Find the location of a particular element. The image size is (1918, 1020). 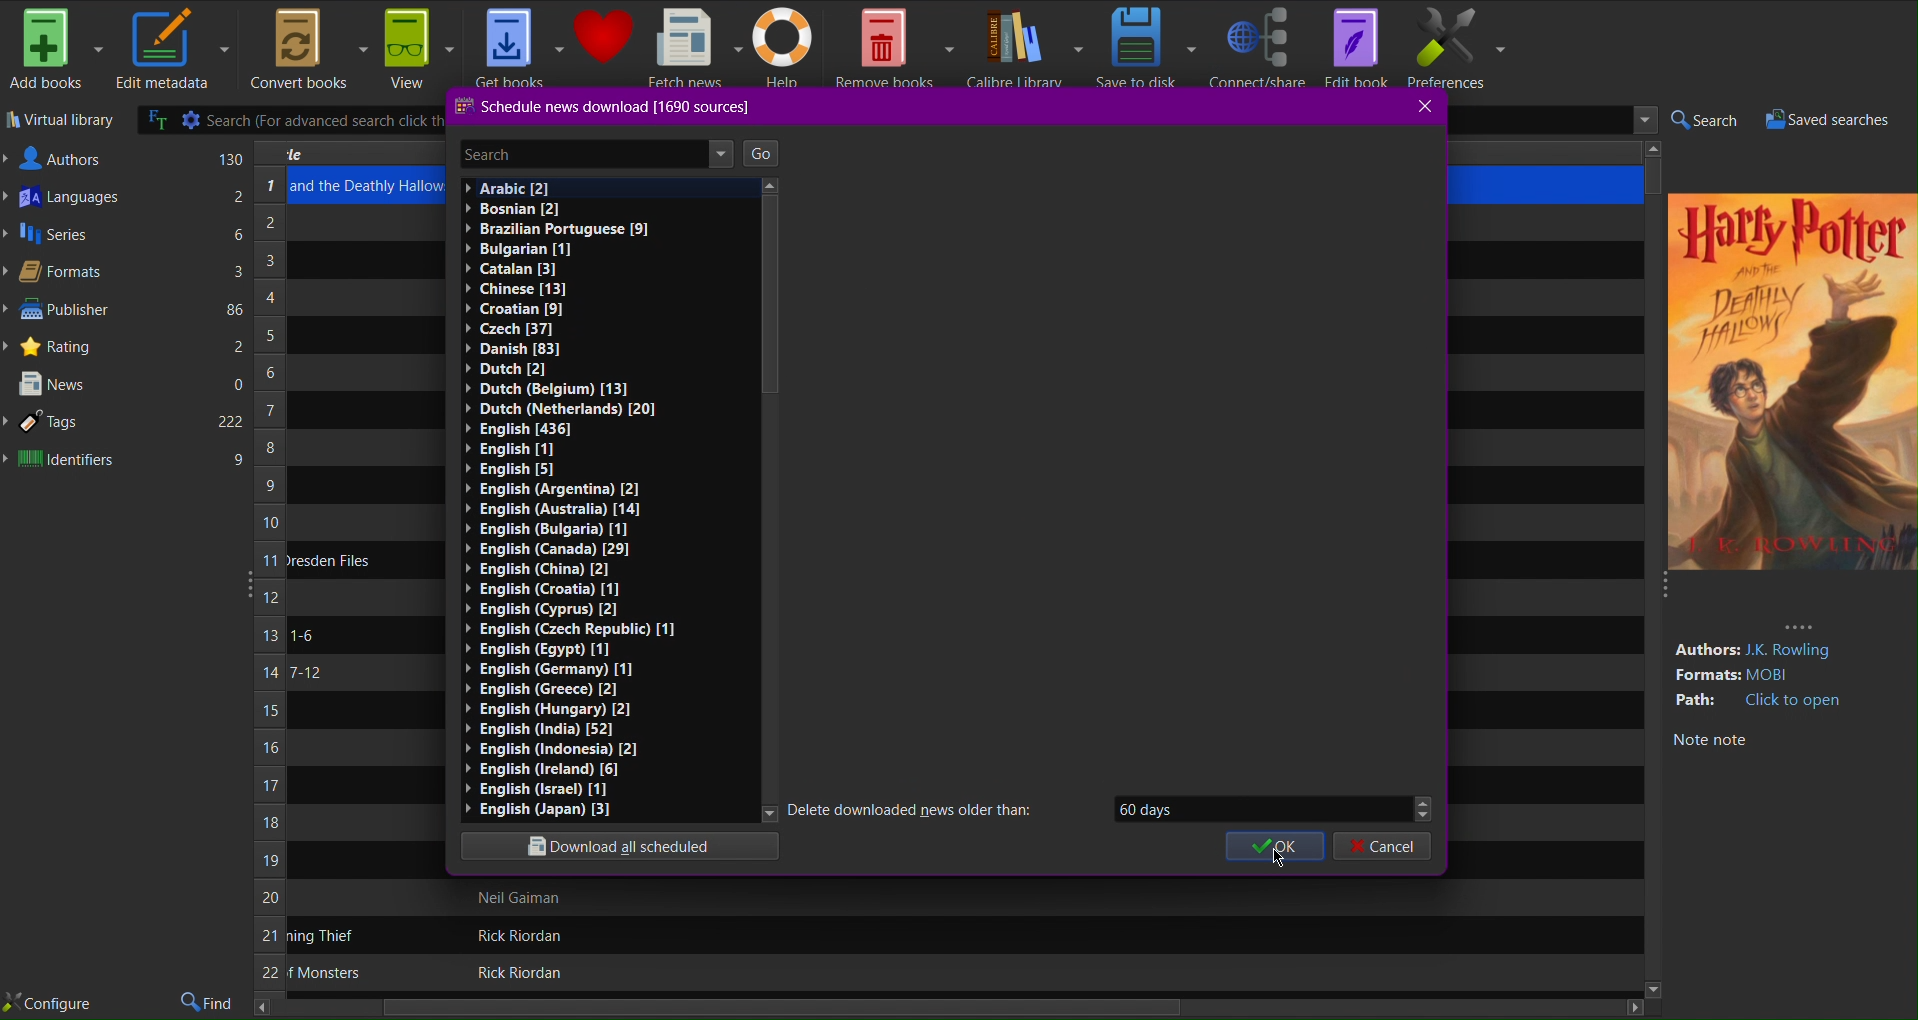

Languages is located at coordinates (126, 200).